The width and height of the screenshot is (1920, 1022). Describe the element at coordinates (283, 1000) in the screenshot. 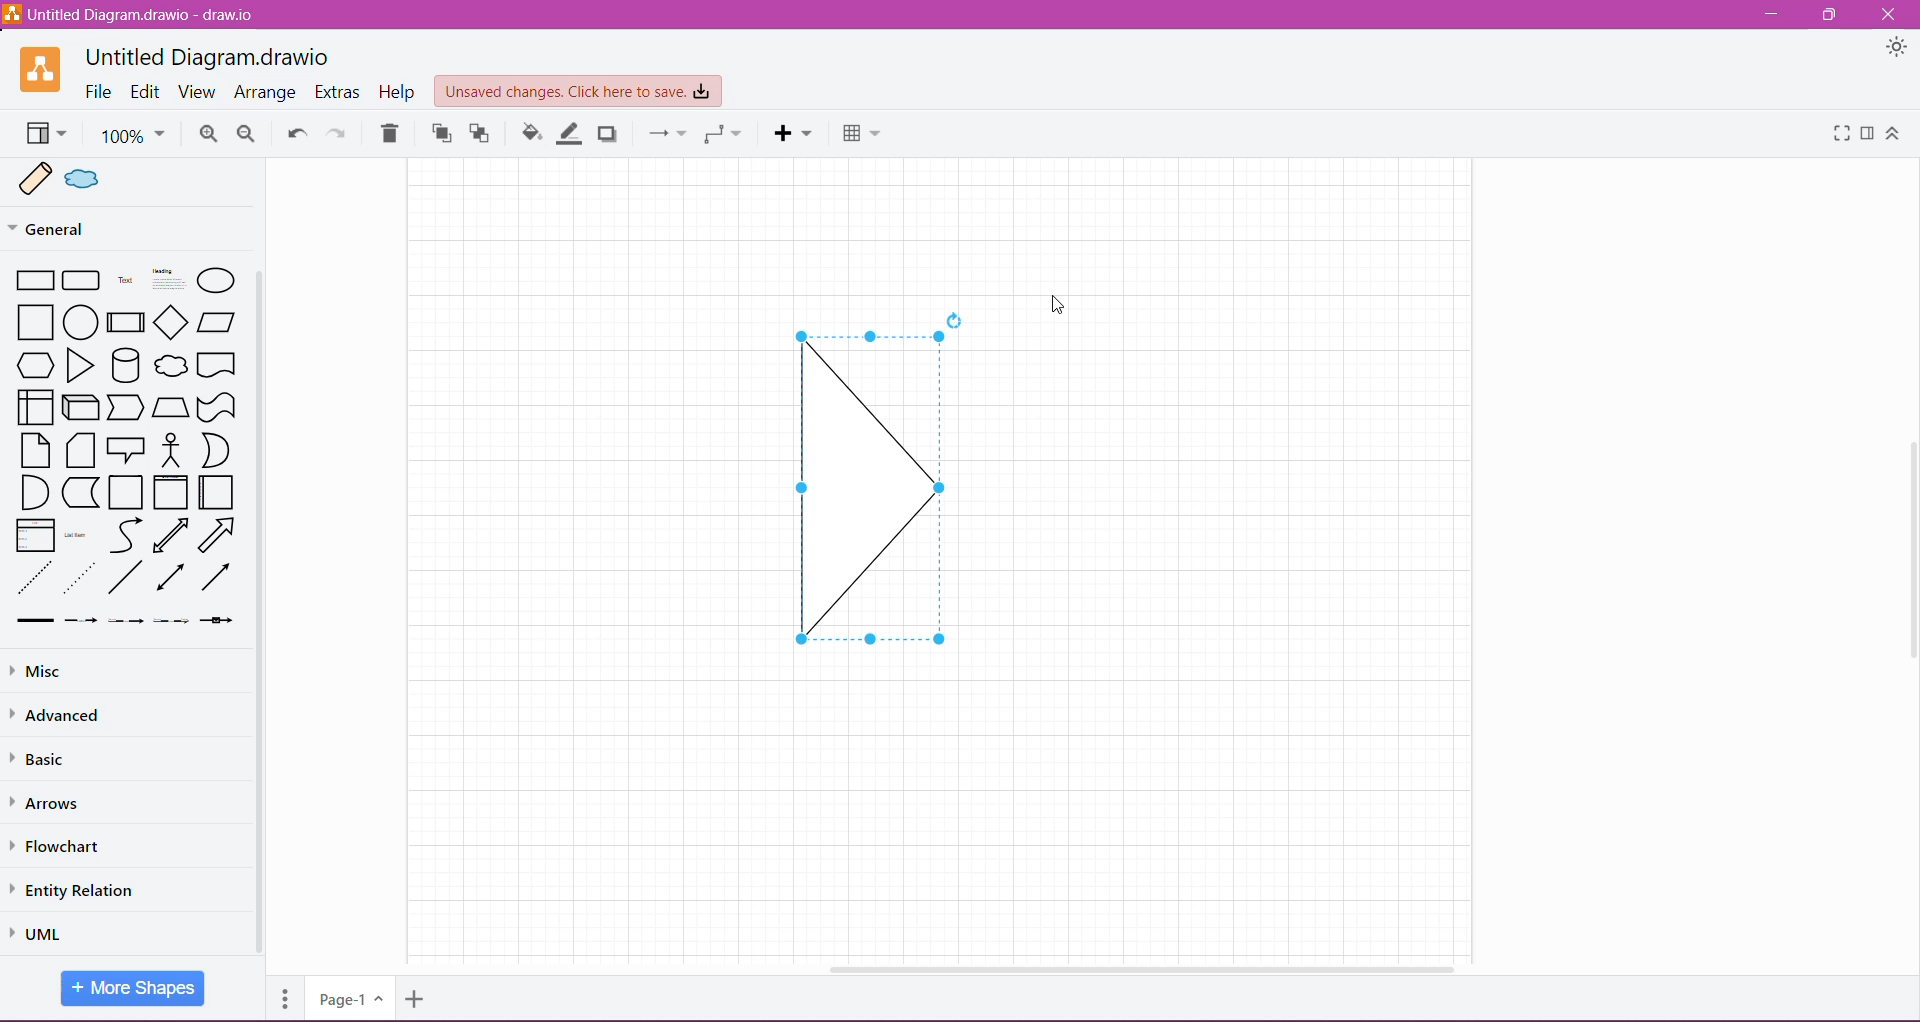

I see `Pages` at that location.